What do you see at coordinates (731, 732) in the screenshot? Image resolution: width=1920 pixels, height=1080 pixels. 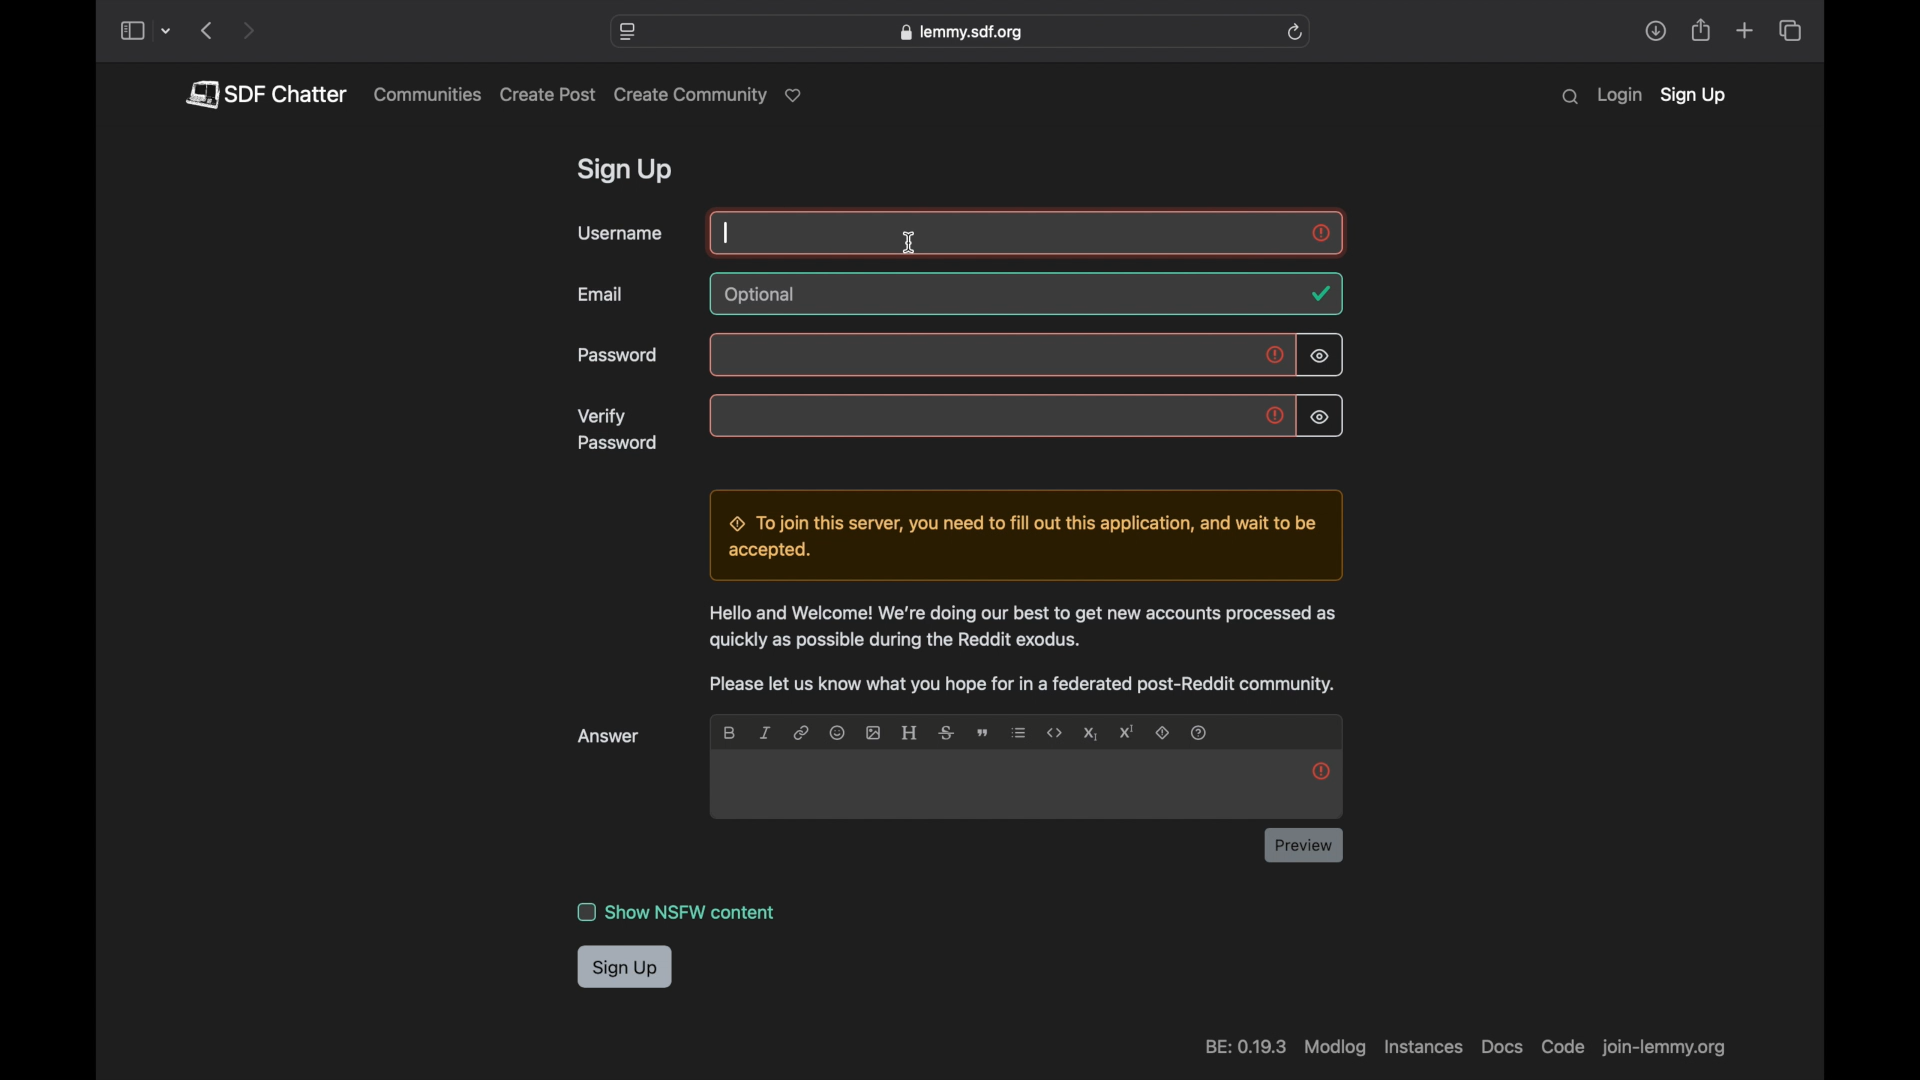 I see `bold` at bounding box center [731, 732].